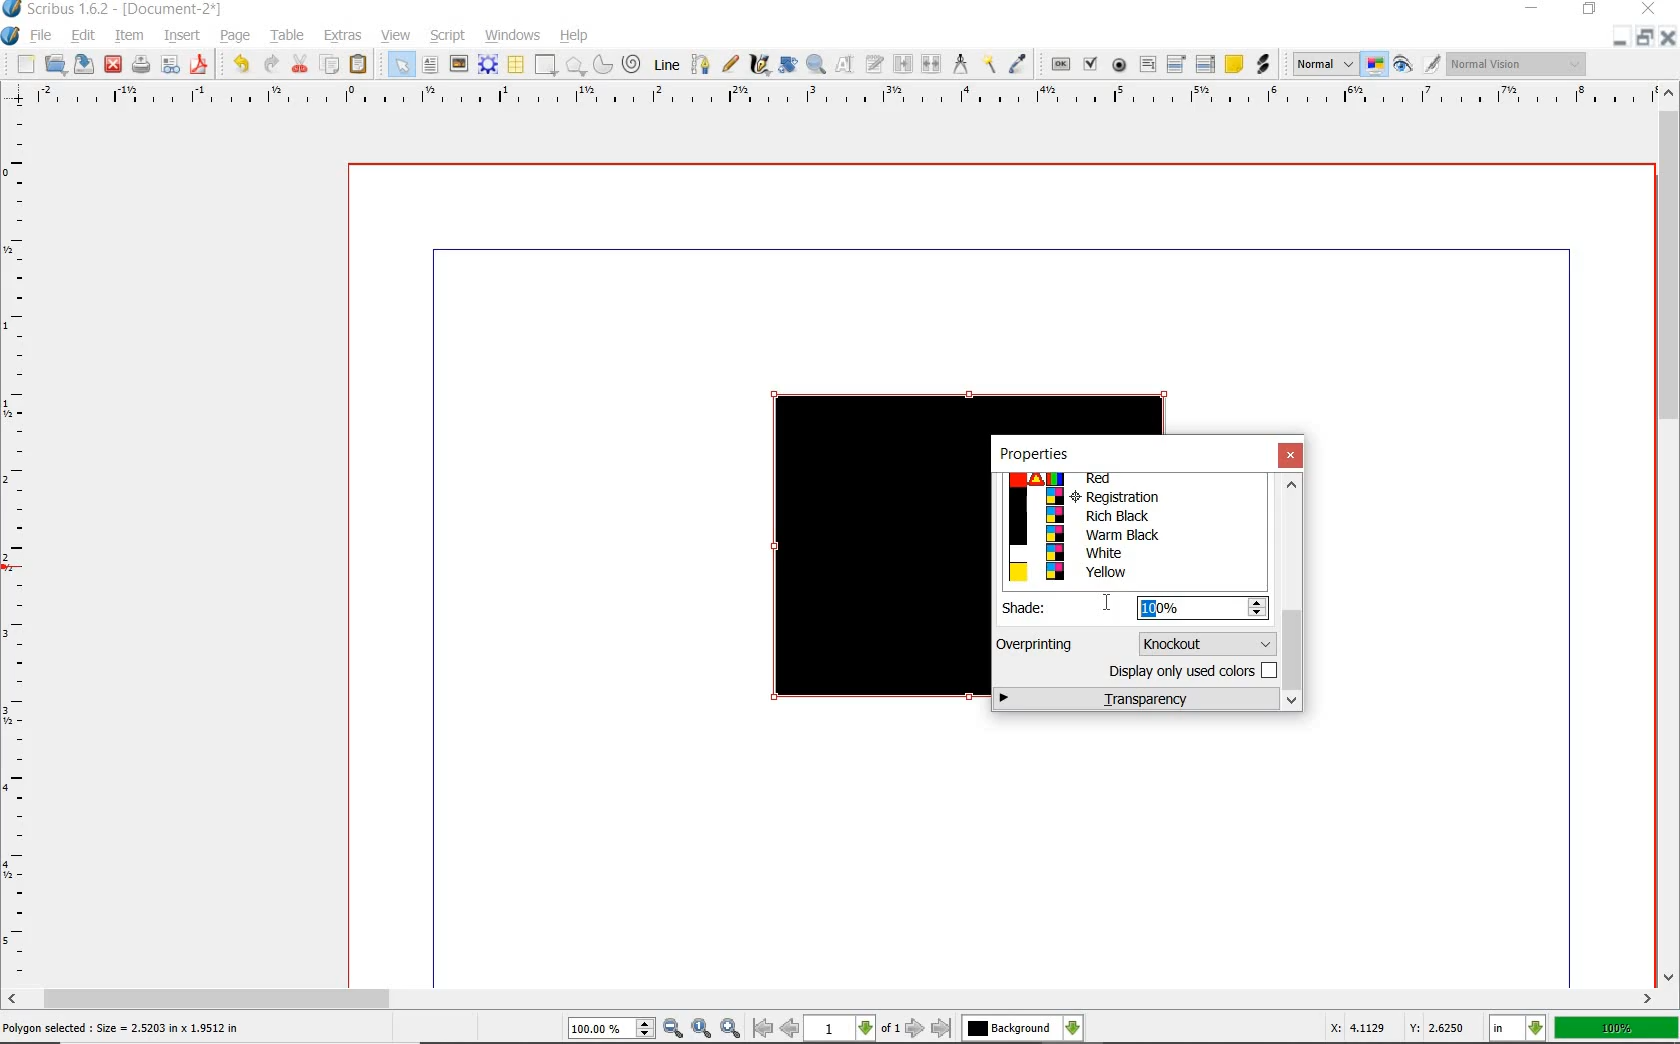 This screenshot has height=1044, width=1680. Describe the element at coordinates (359, 66) in the screenshot. I see `paste` at that location.